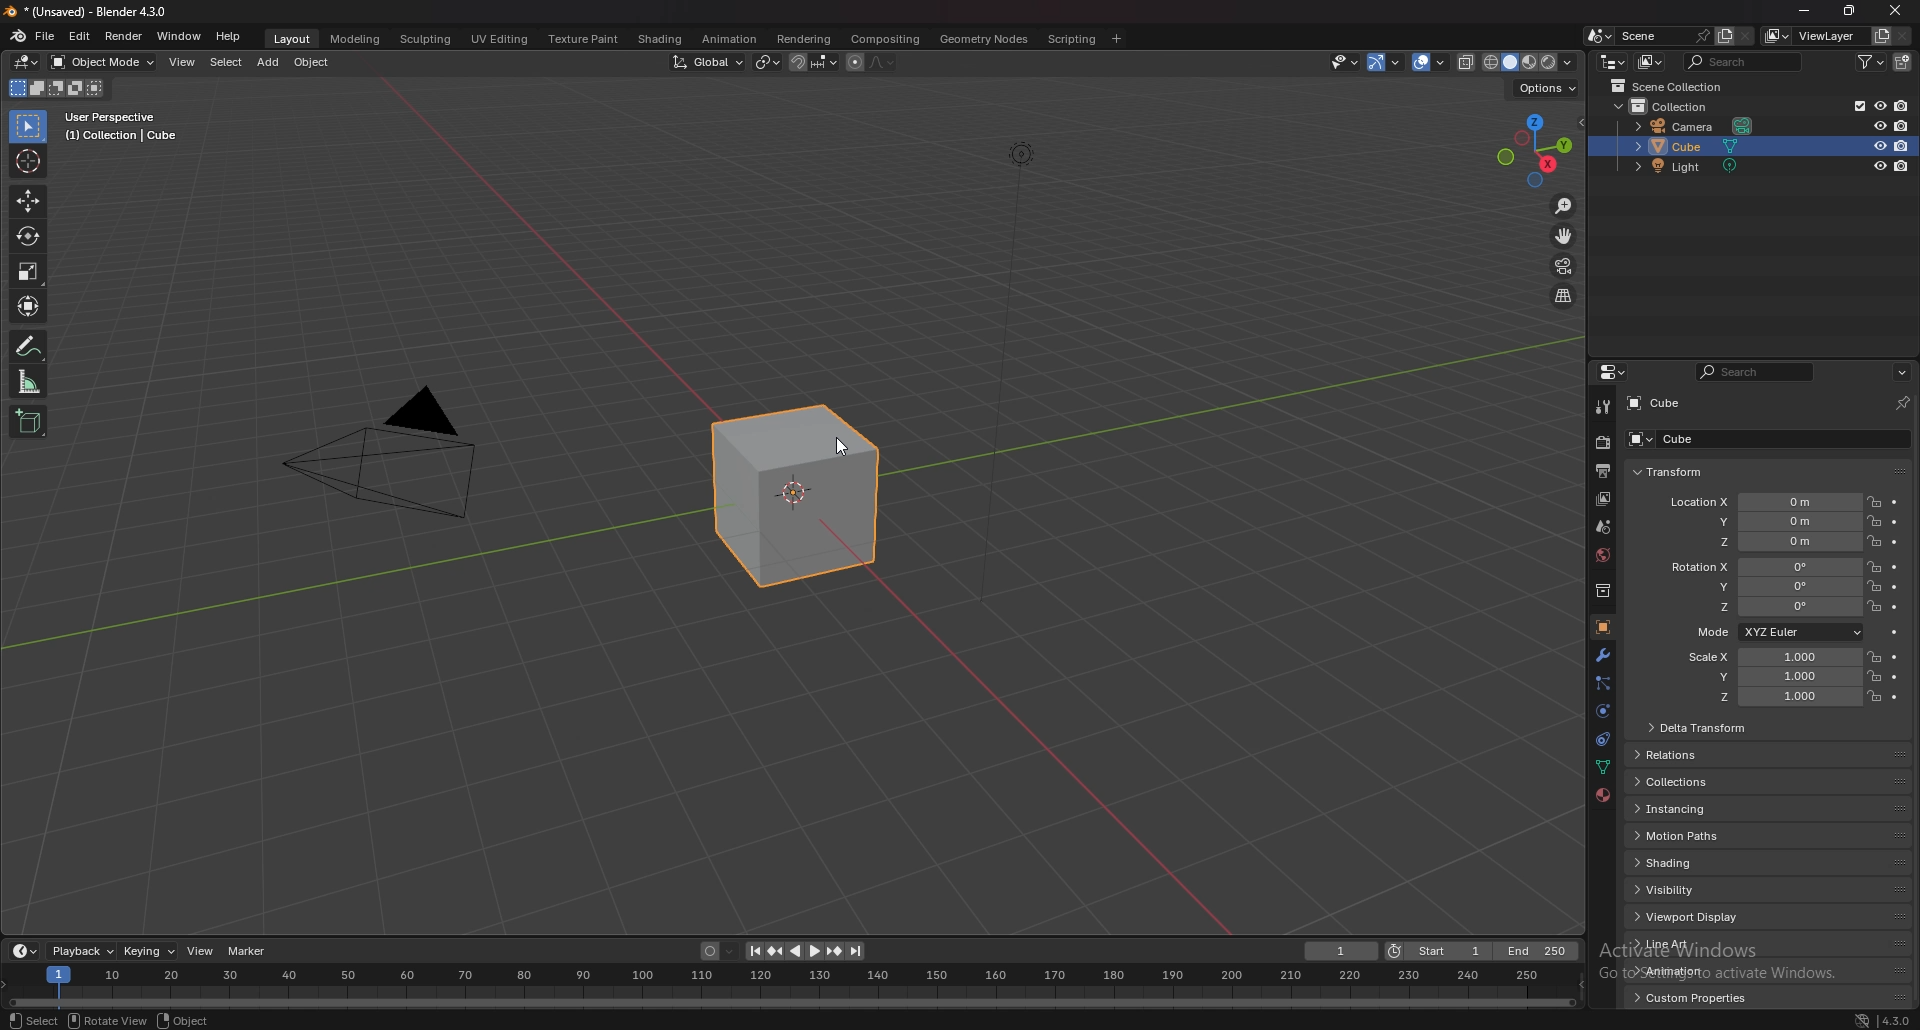  What do you see at coordinates (1874, 567) in the screenshot?
I see `lock` at bounding box center [1874, 567].